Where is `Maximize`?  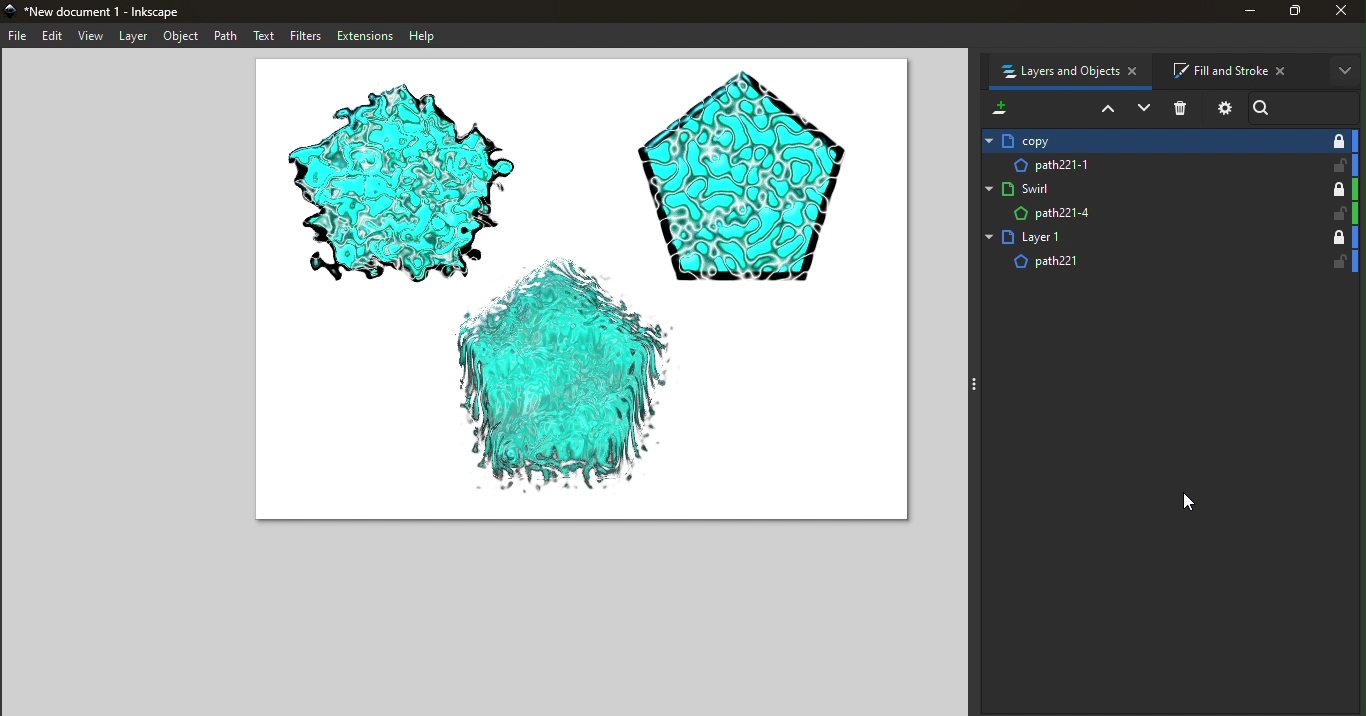
Maximize is located at coordinates (1292, 14).